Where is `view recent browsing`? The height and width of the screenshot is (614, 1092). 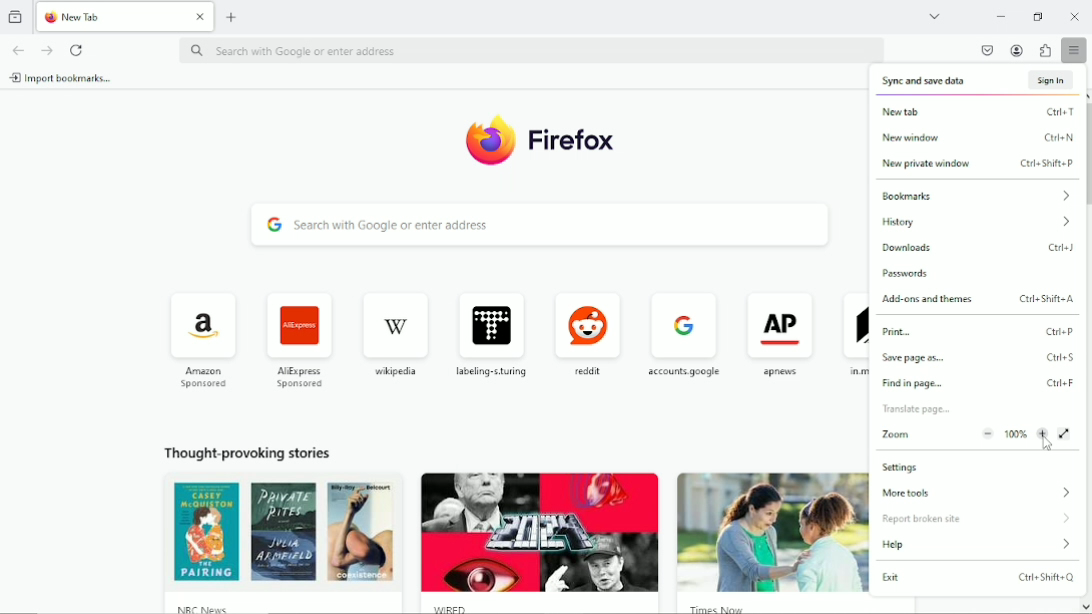 view recent browsing is located at coordinates (15, 17).